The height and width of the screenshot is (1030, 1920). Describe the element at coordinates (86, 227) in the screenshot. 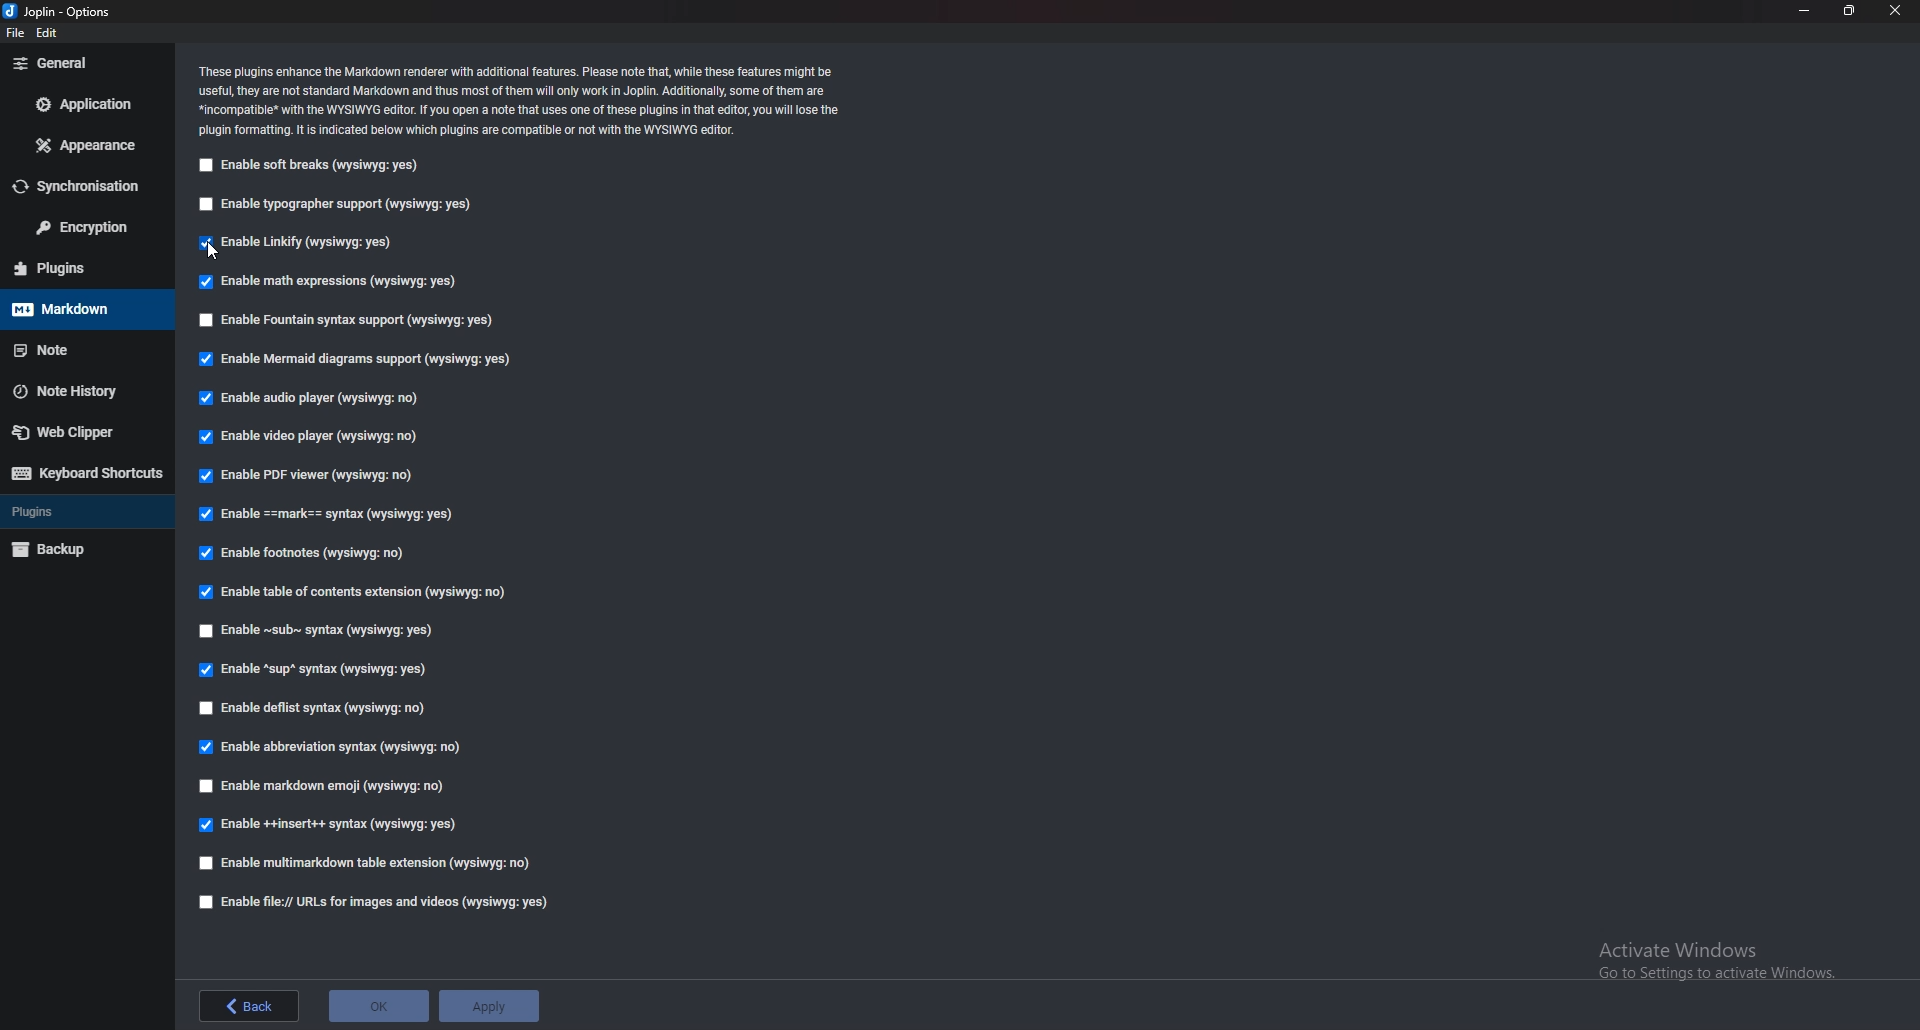

I see `encryption` at that location.